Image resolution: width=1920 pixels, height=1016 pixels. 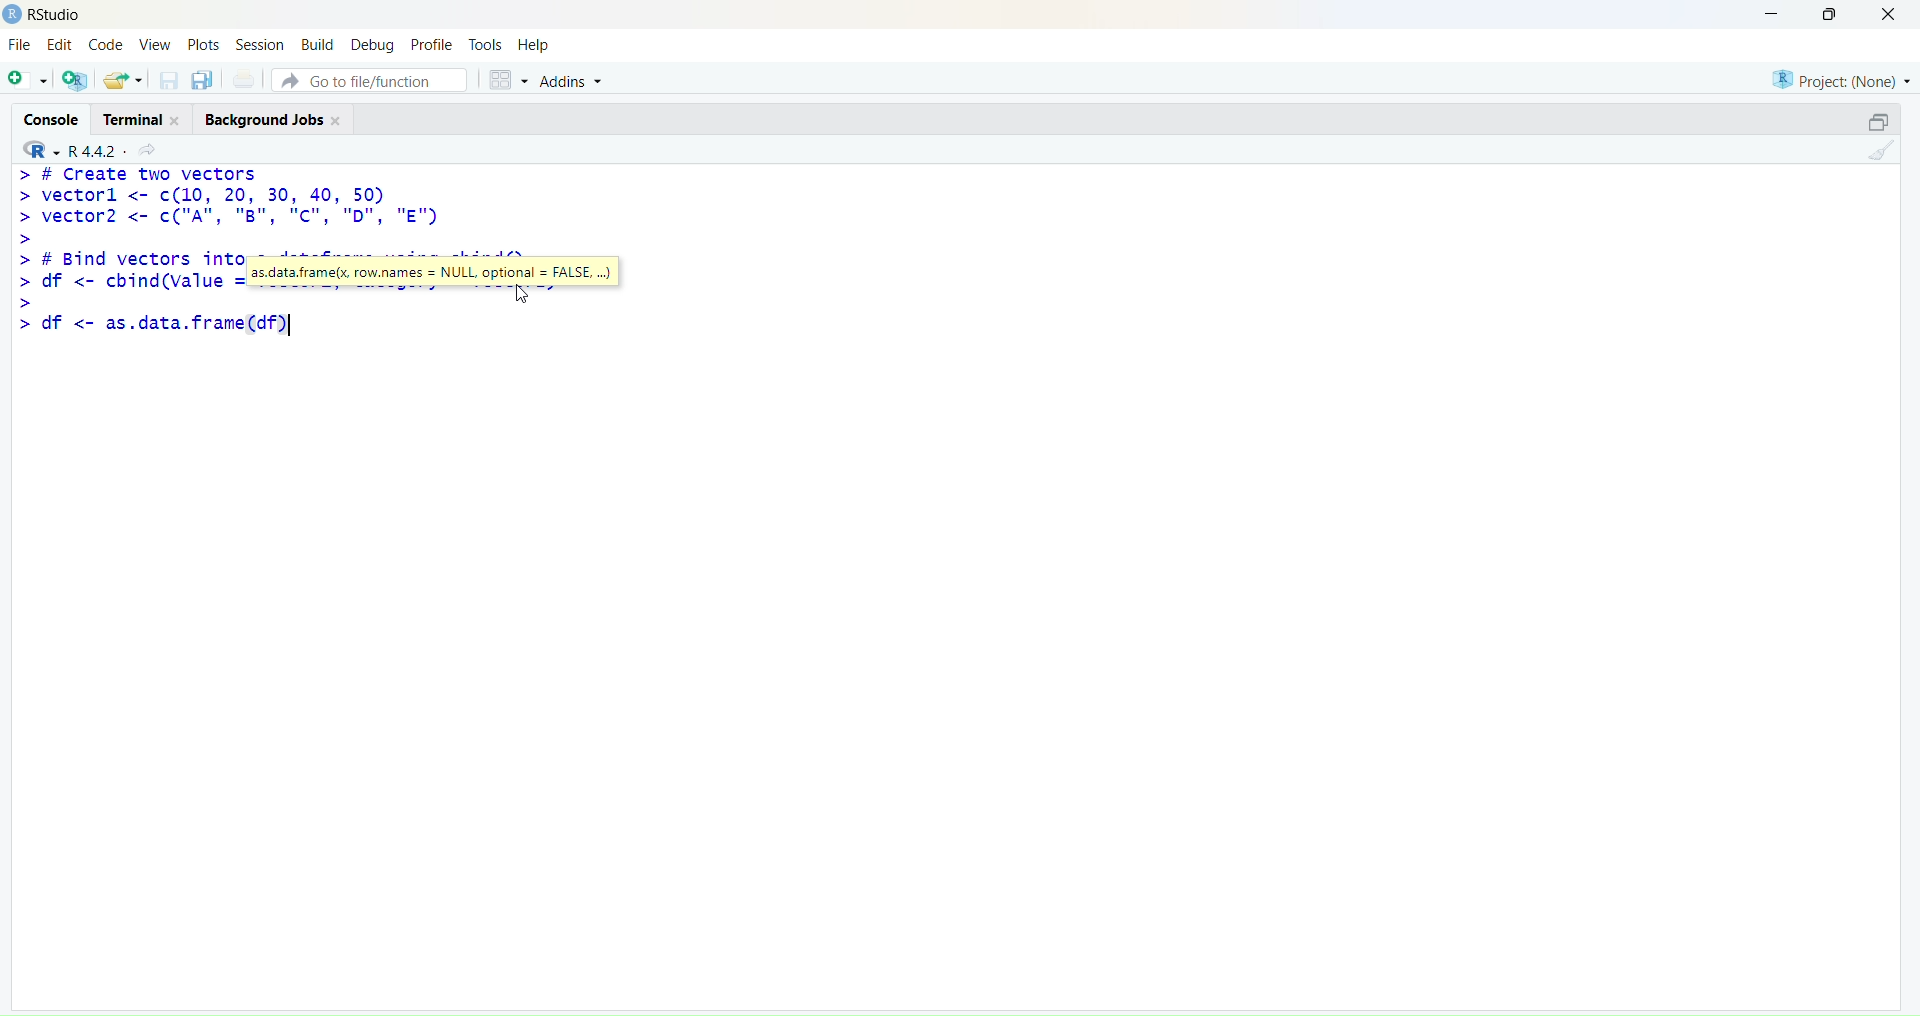 What do you see at coordinates (168, 82) in the screenshot?
I see `save open document` at bounding box center [168, 82].